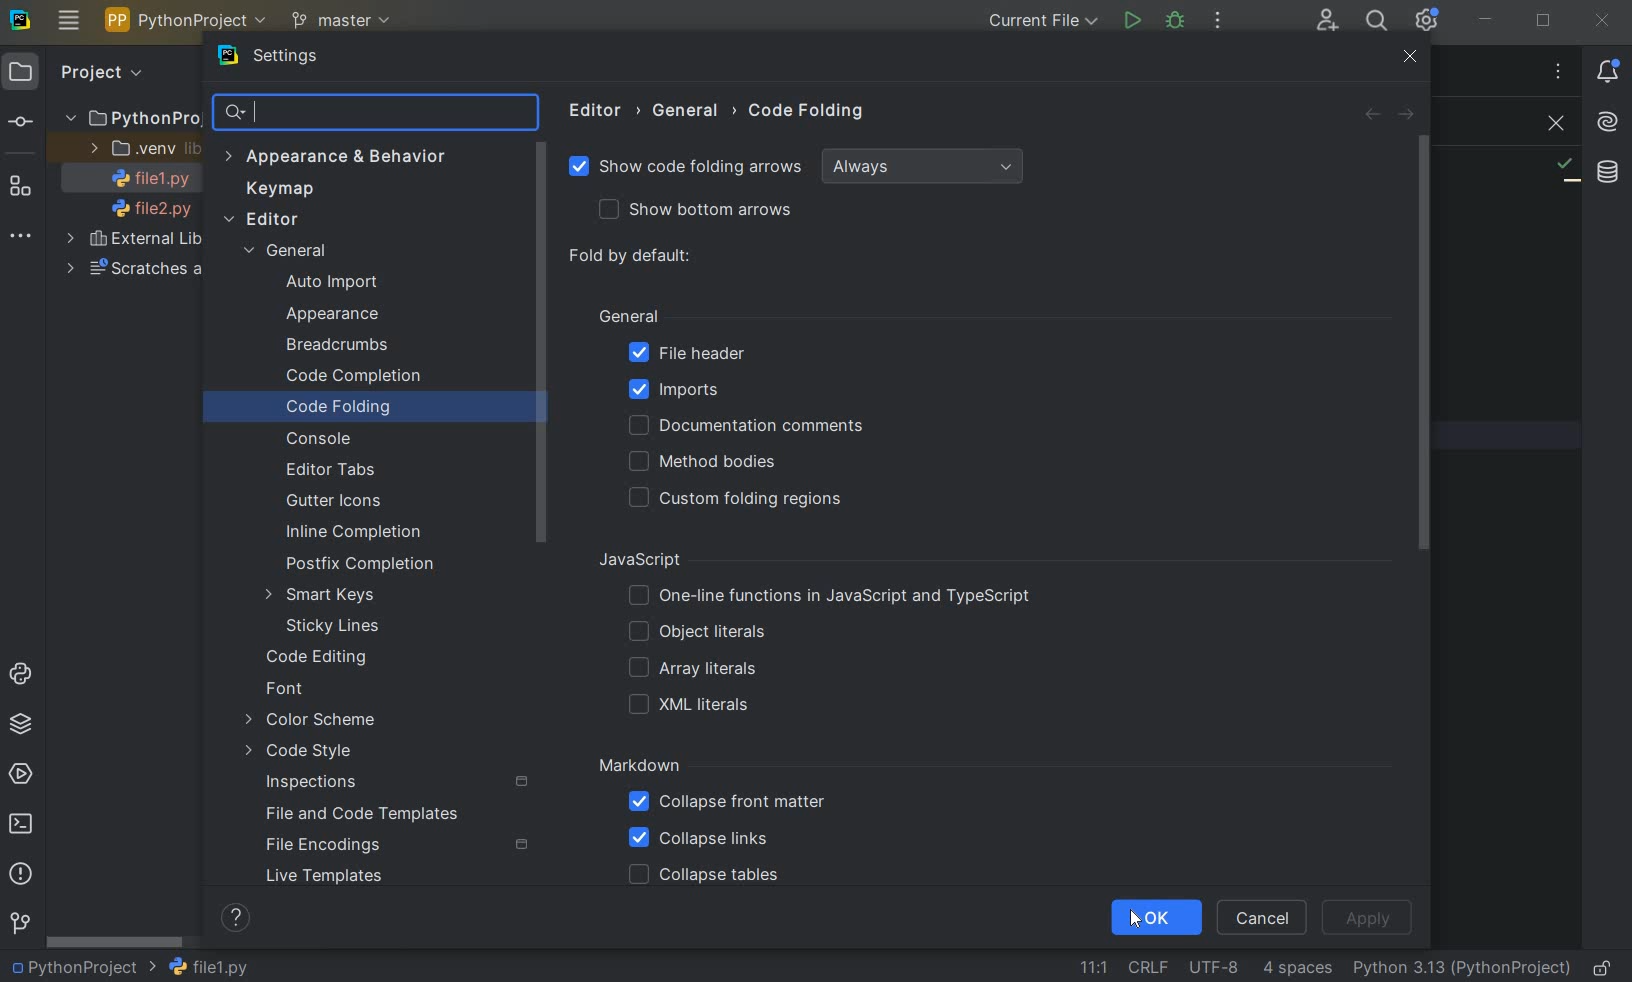 The height and width of the screenshot is (982, 1632). Describe the element at coordinates (367, 813) in the screenshot. I see `FILE AND CODE TEMPLATES` at that location.